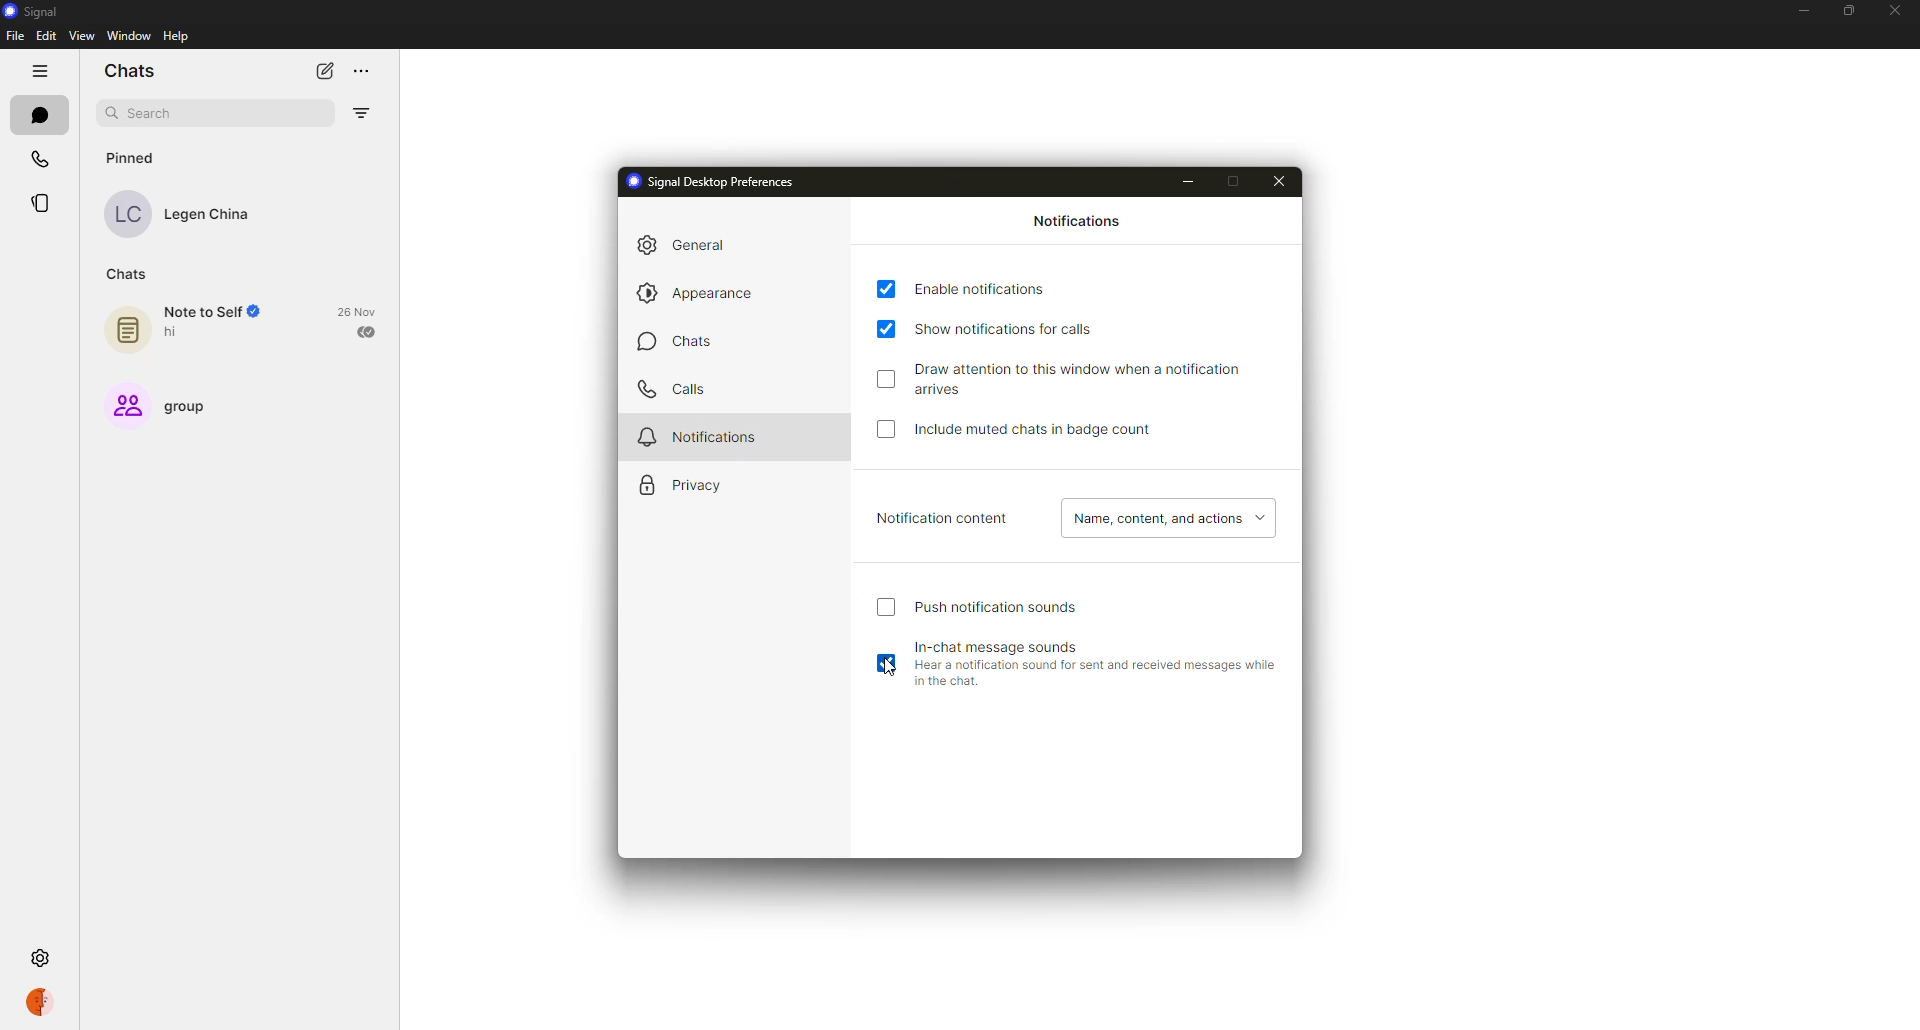 This screenshot has width=1920, height=1030. What do you see at coordinates (706, 436) in the screenshot?
I see `notifications` at bounding box center [706, 436].